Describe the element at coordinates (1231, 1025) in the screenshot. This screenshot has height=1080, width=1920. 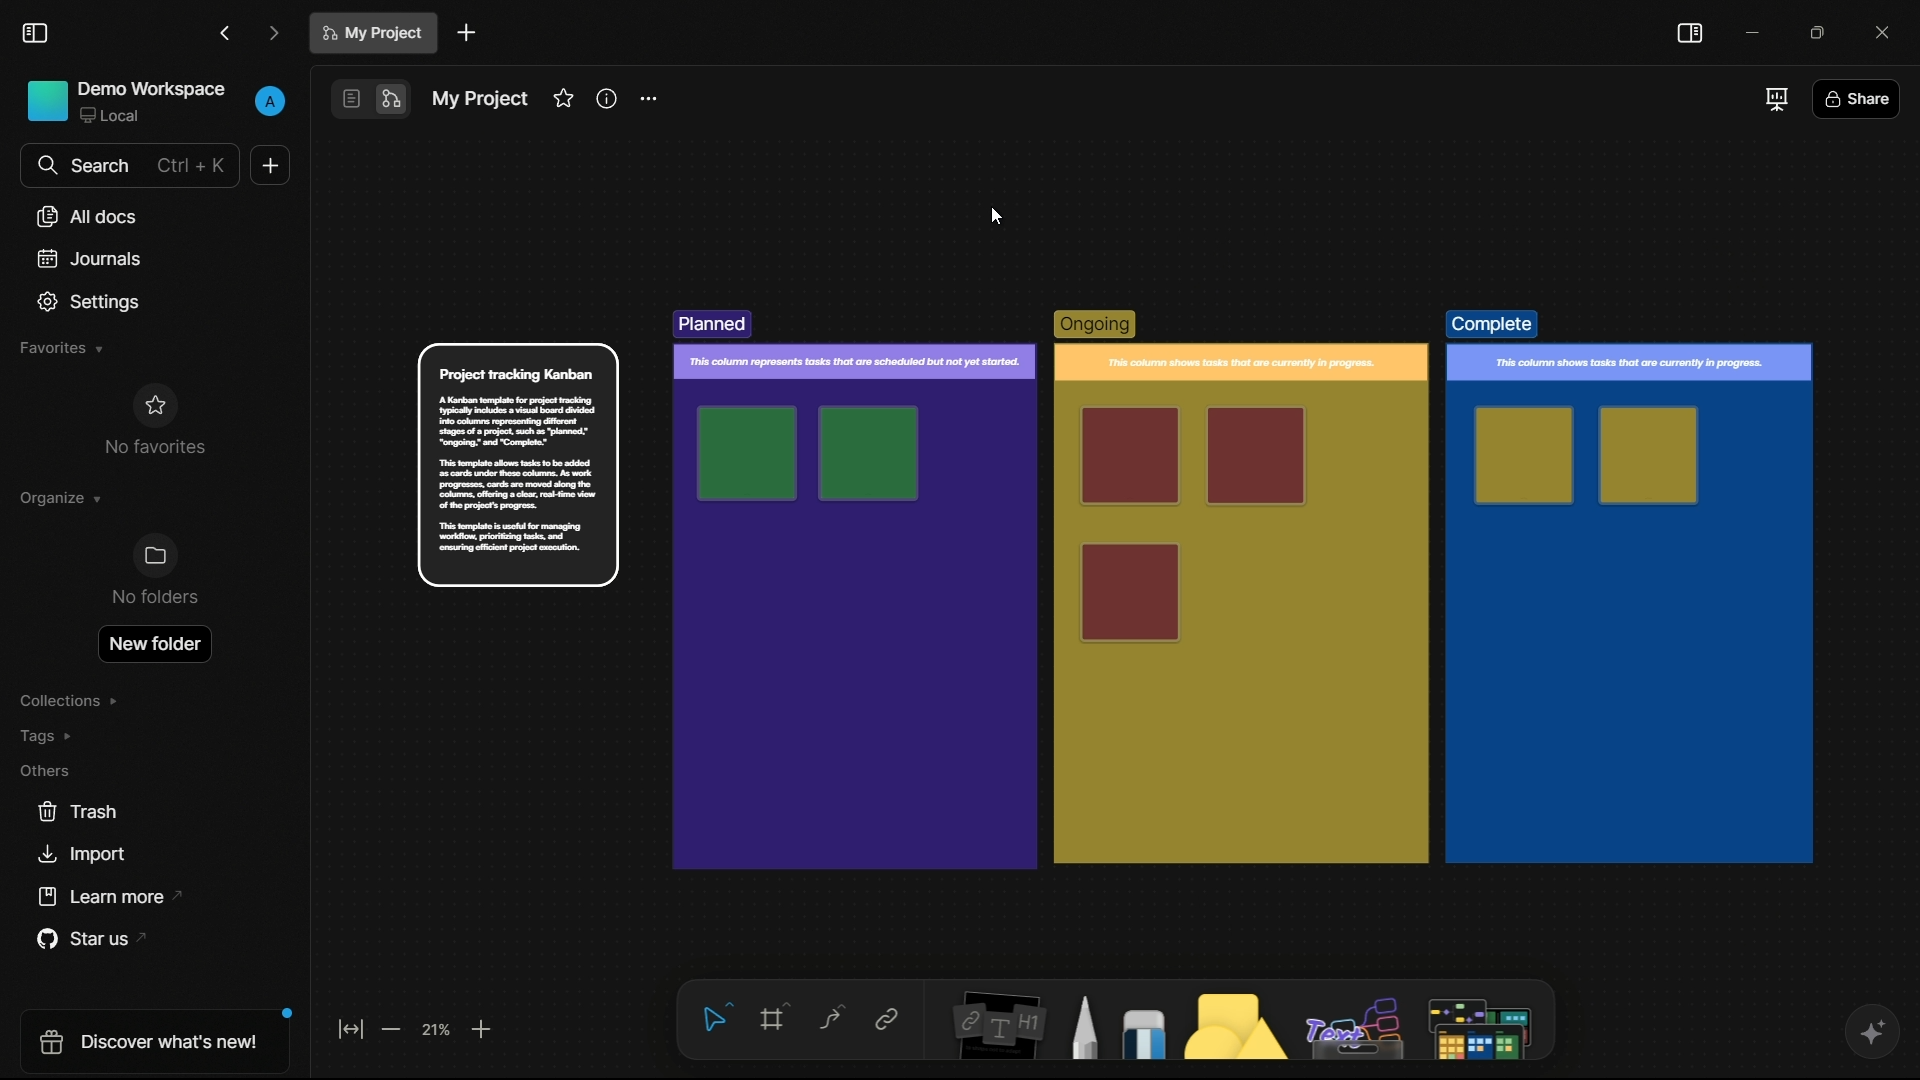
I see `shapes` at that location.